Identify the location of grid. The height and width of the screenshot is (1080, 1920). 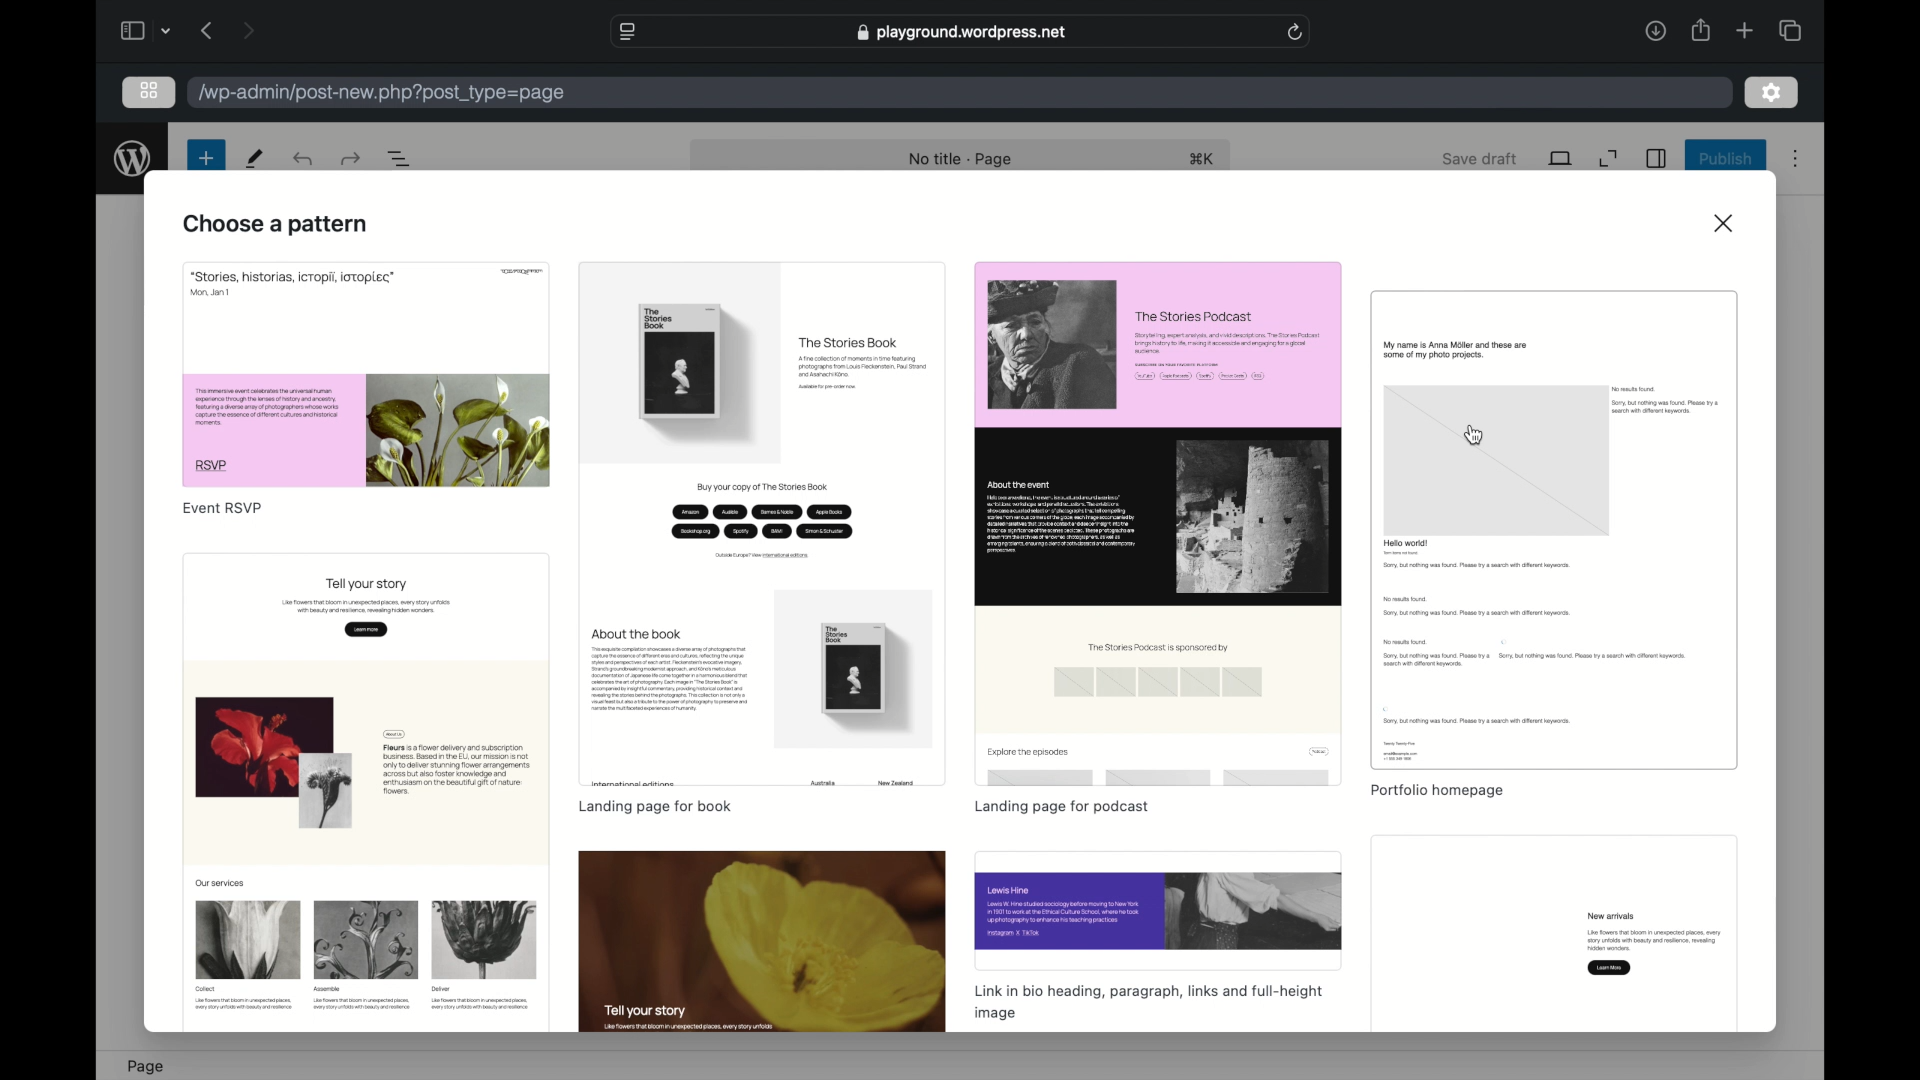
(151, 91).